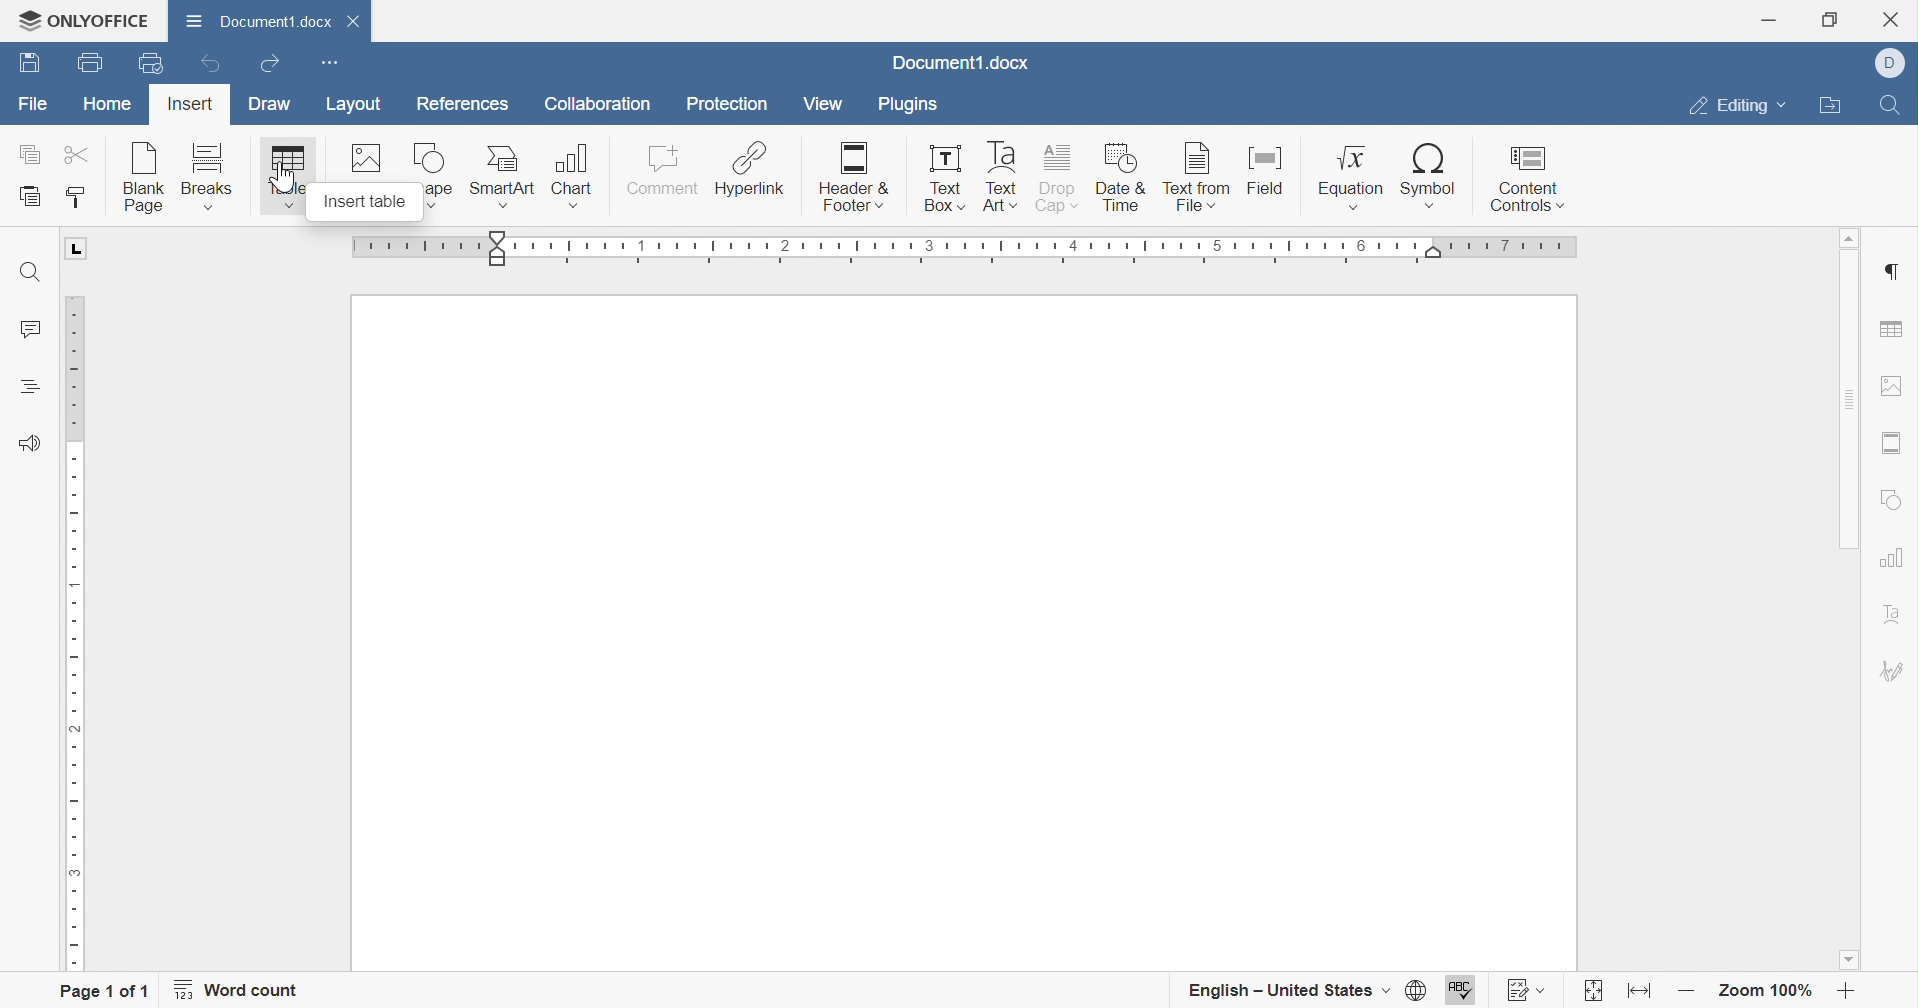 Image resolution: width=1918 pixels, height=1008 pixels. I want to click on Insert table, so click(290, 177).